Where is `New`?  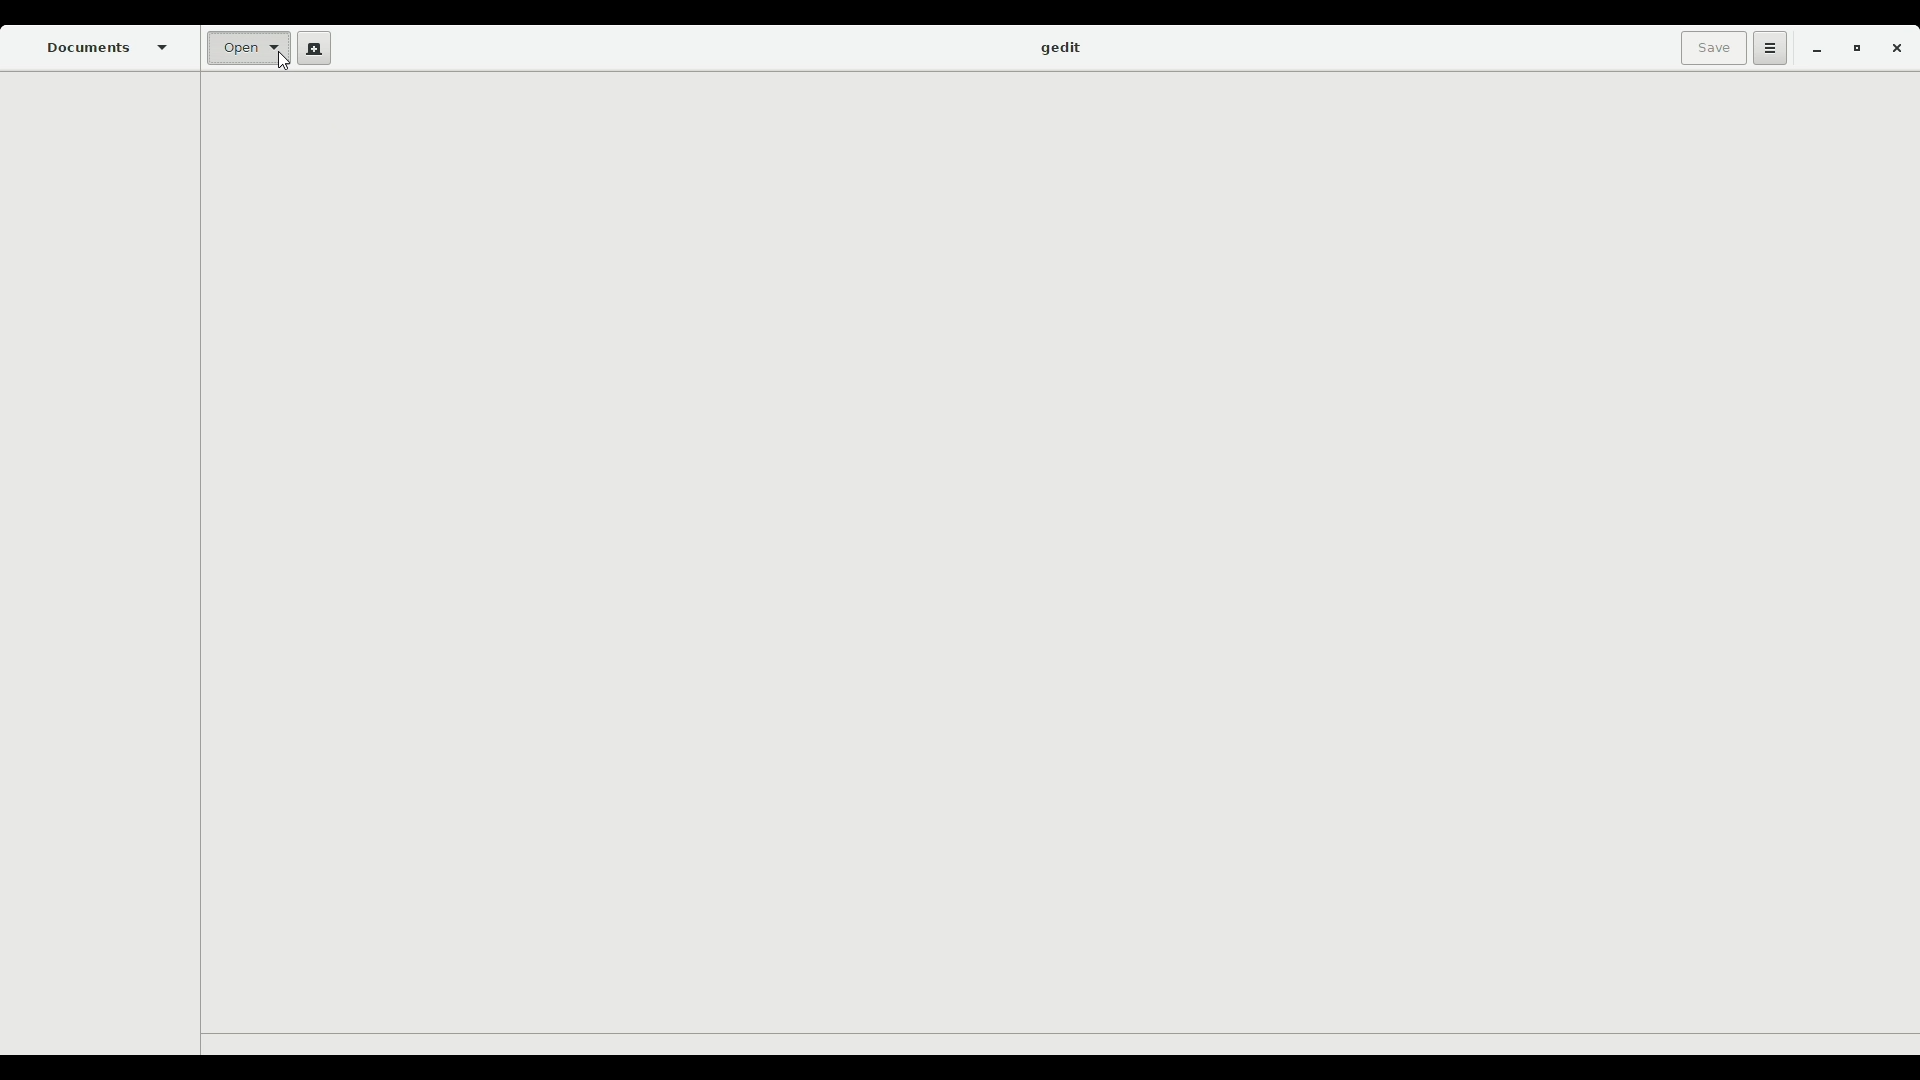 New is located at coordinates (310, 48).